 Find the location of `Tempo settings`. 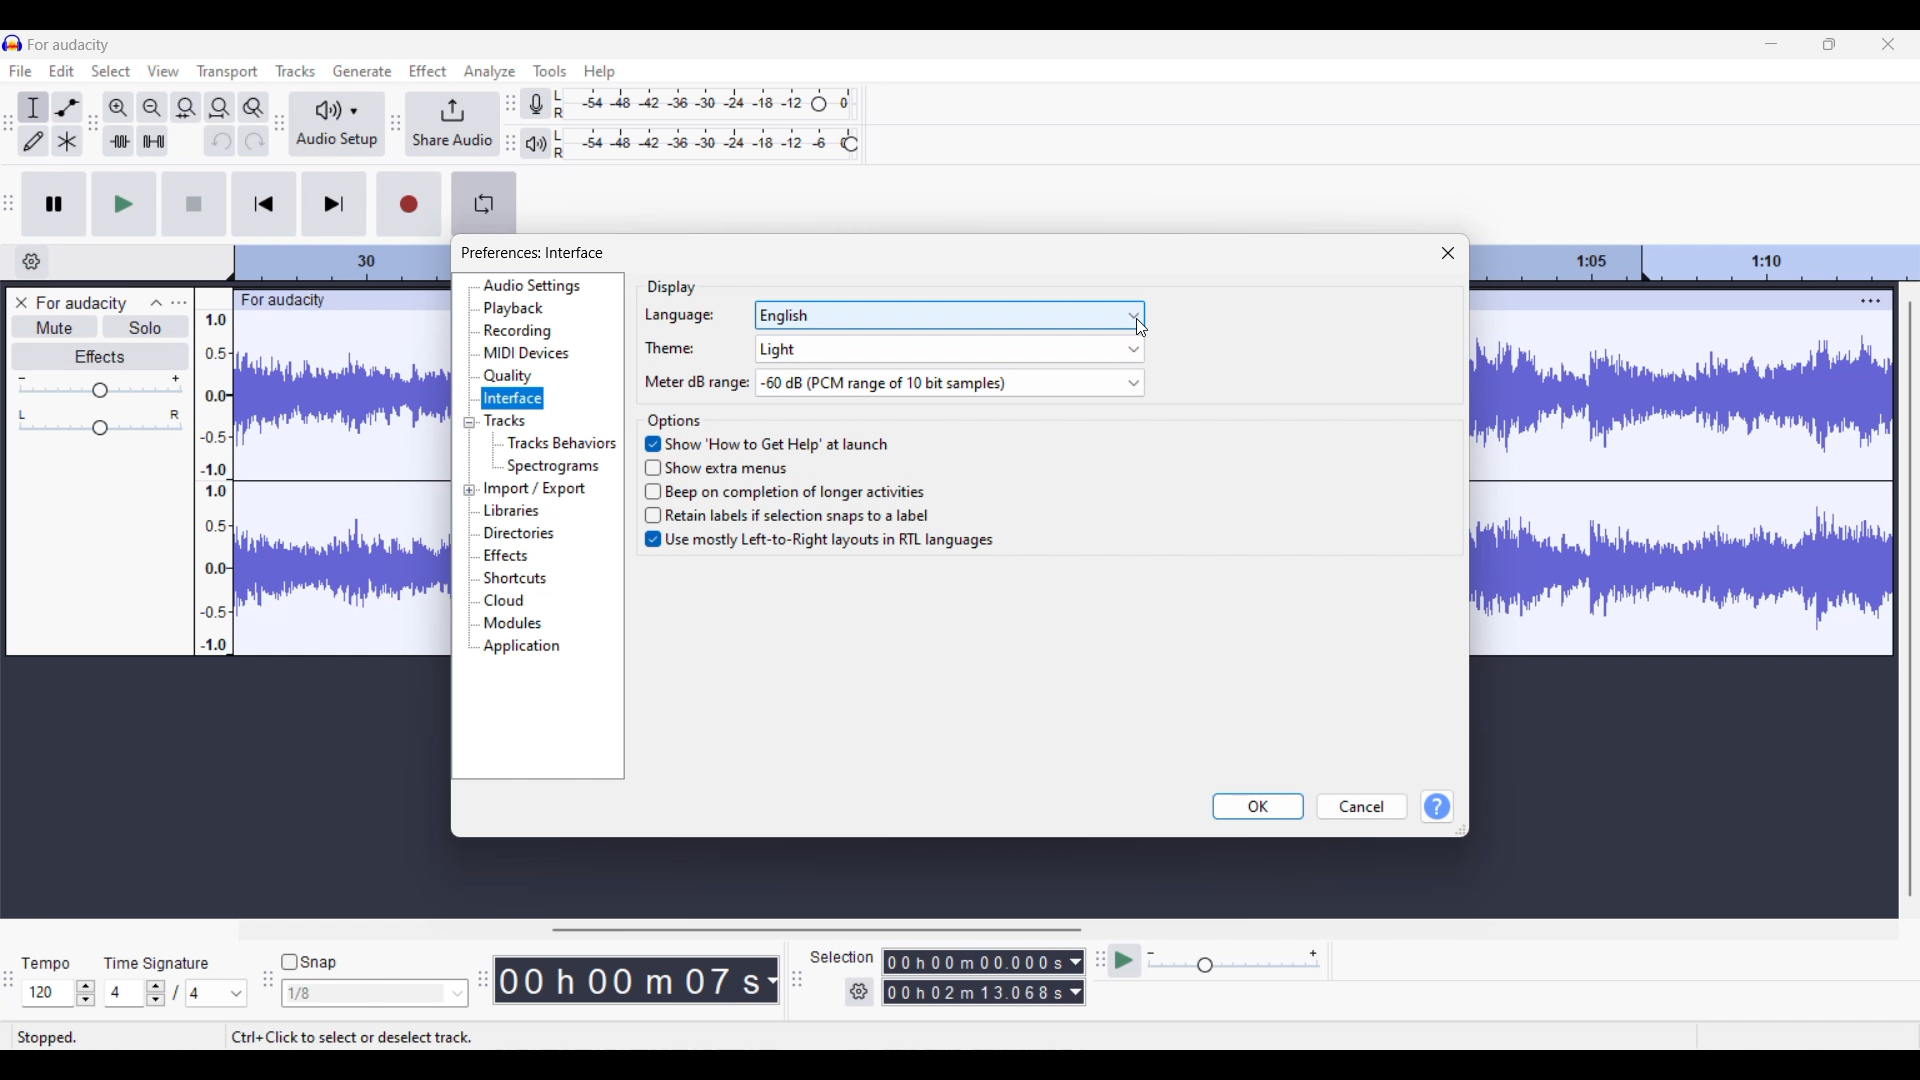

Tempo settings is located at coordinates (59, 993).